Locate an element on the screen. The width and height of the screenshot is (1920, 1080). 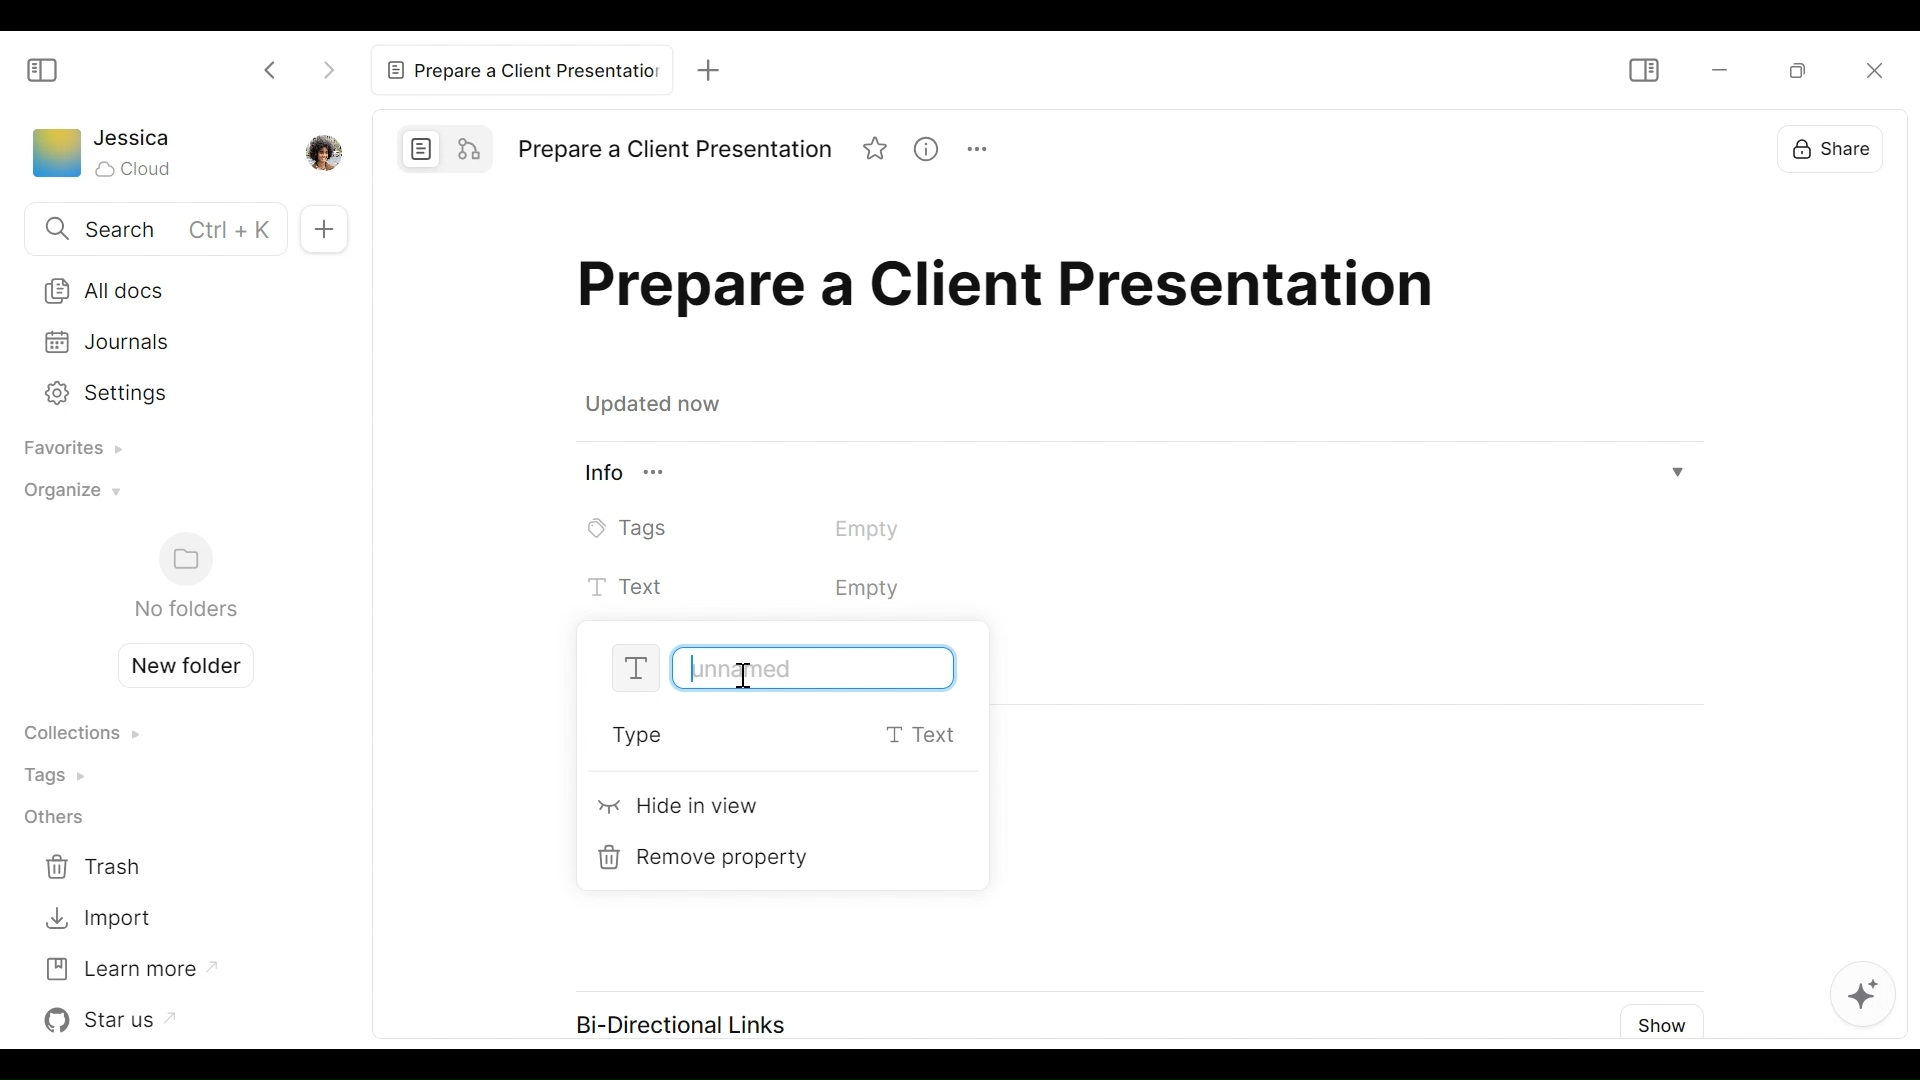
Others is located at coordinates (53, 819).